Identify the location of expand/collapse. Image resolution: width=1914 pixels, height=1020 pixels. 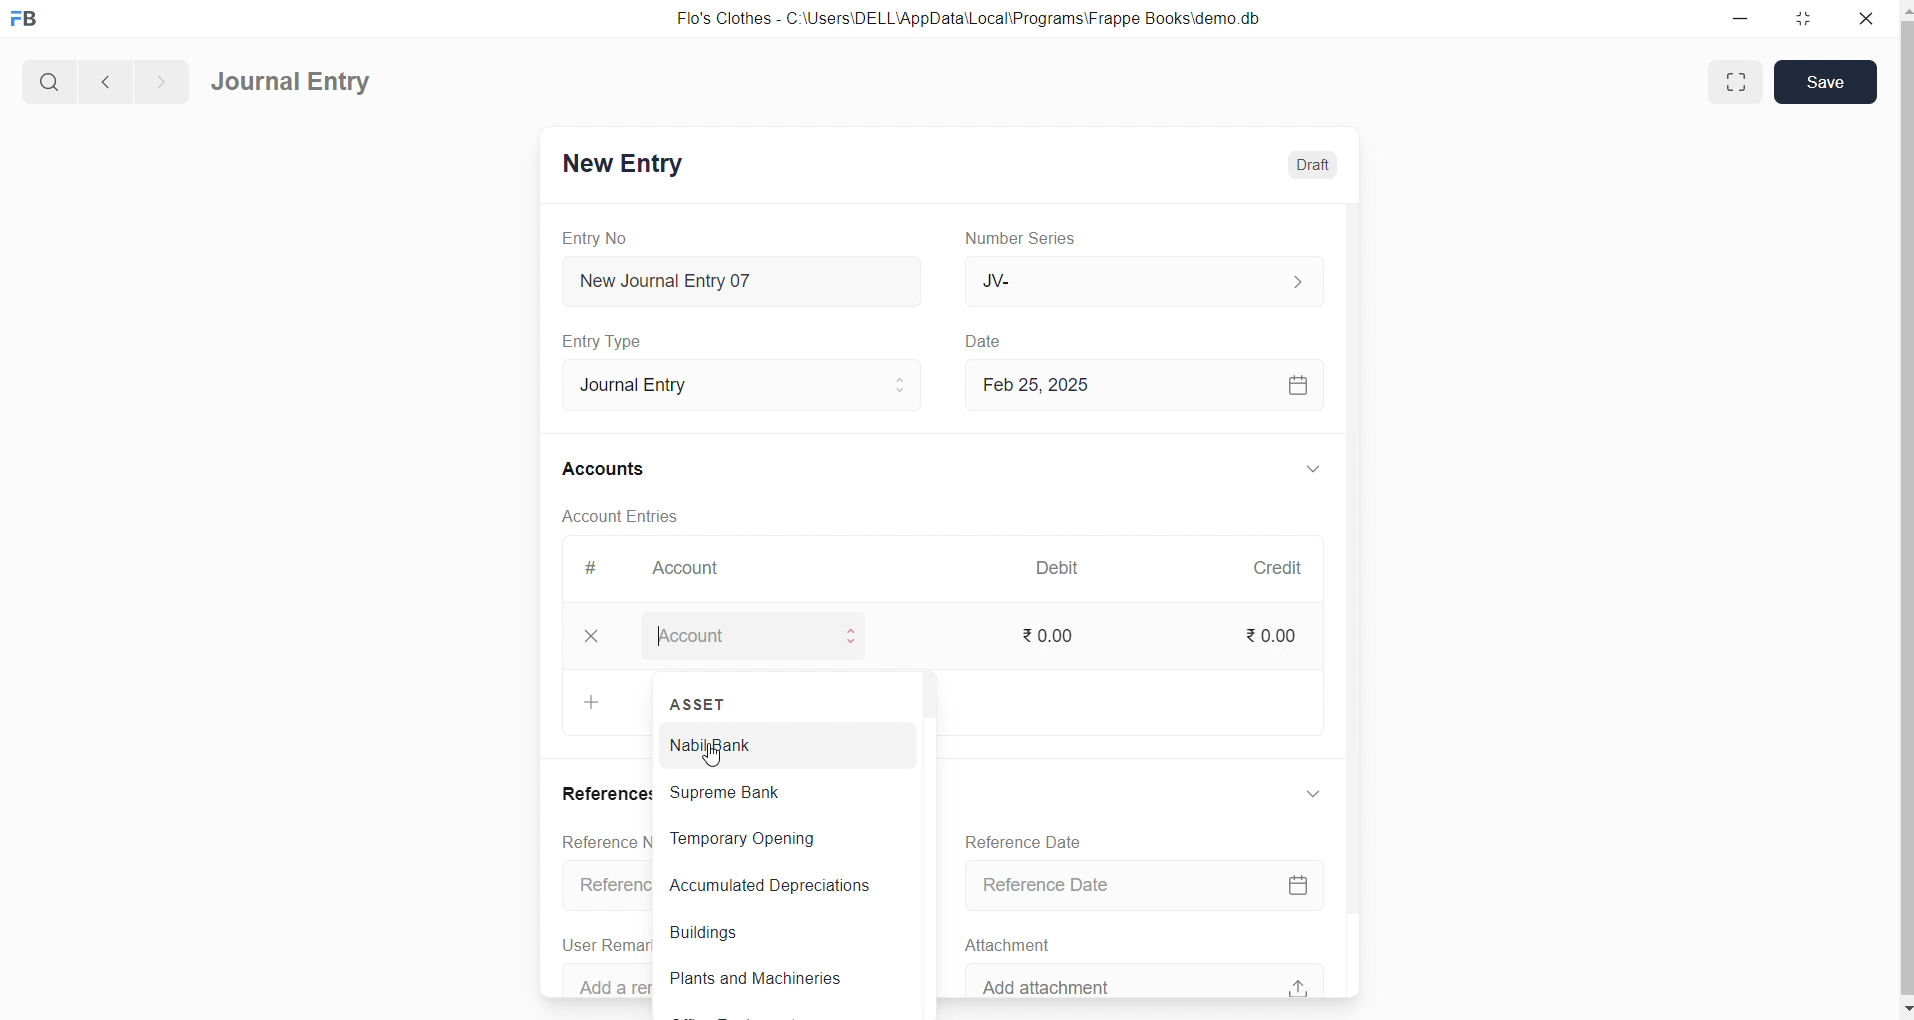
(1315, 470).